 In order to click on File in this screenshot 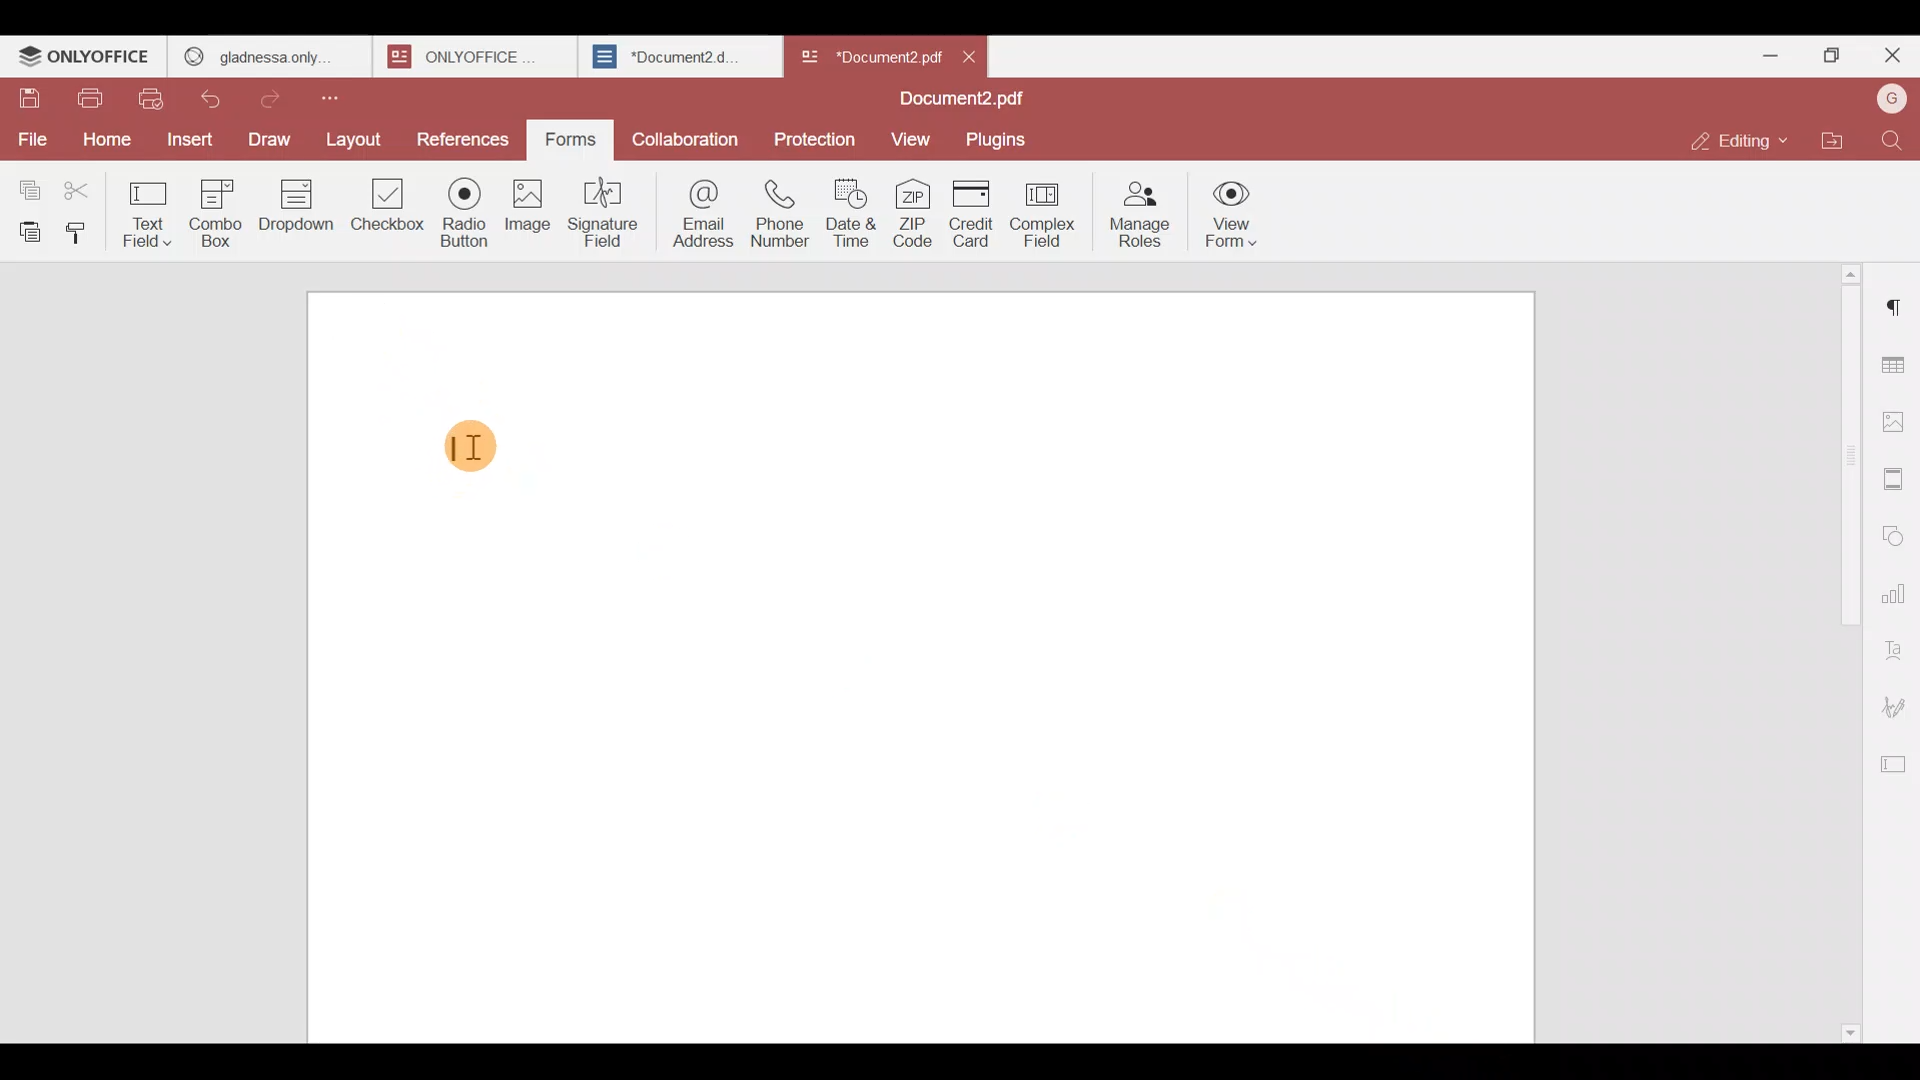, I will do `click(31, 139)`.